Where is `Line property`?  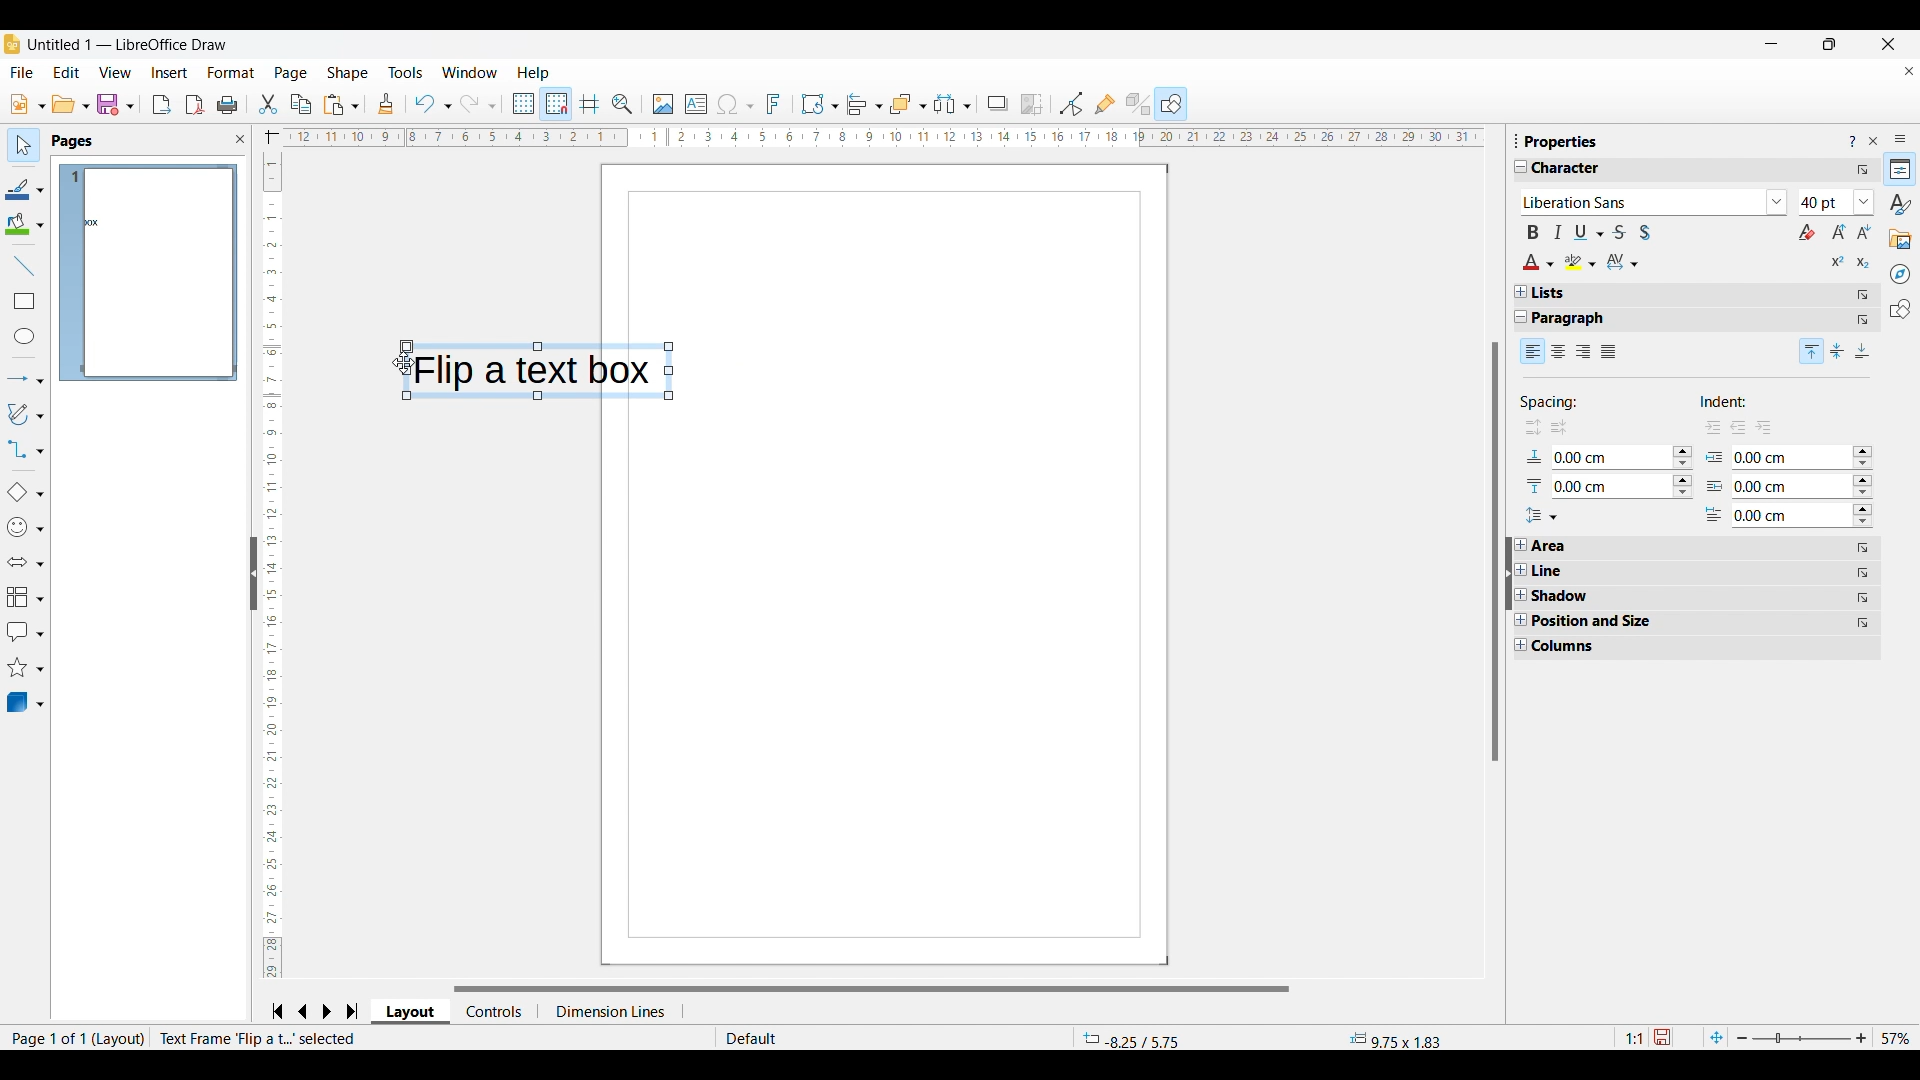 Line property is located at coordinates (1585, 571).